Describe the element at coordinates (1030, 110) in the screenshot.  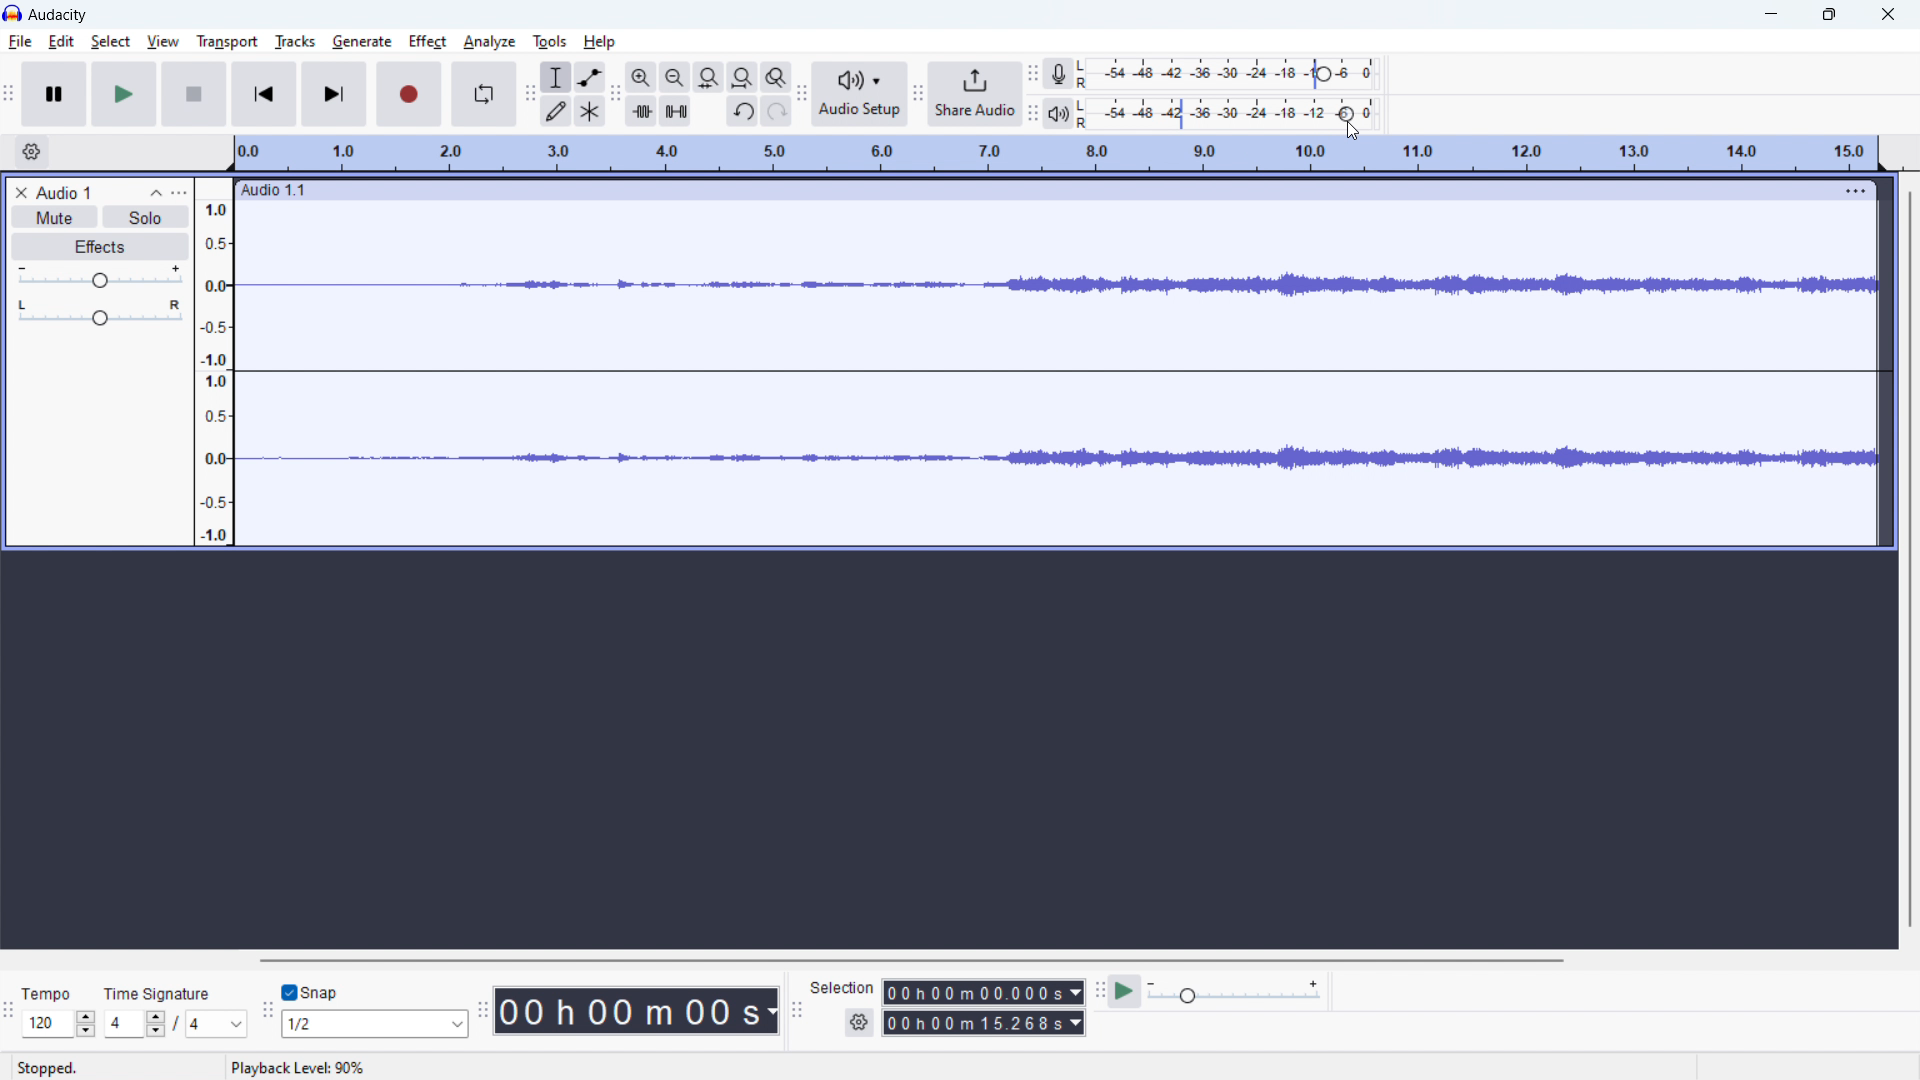
I see `playback meter toolbar` at that location.